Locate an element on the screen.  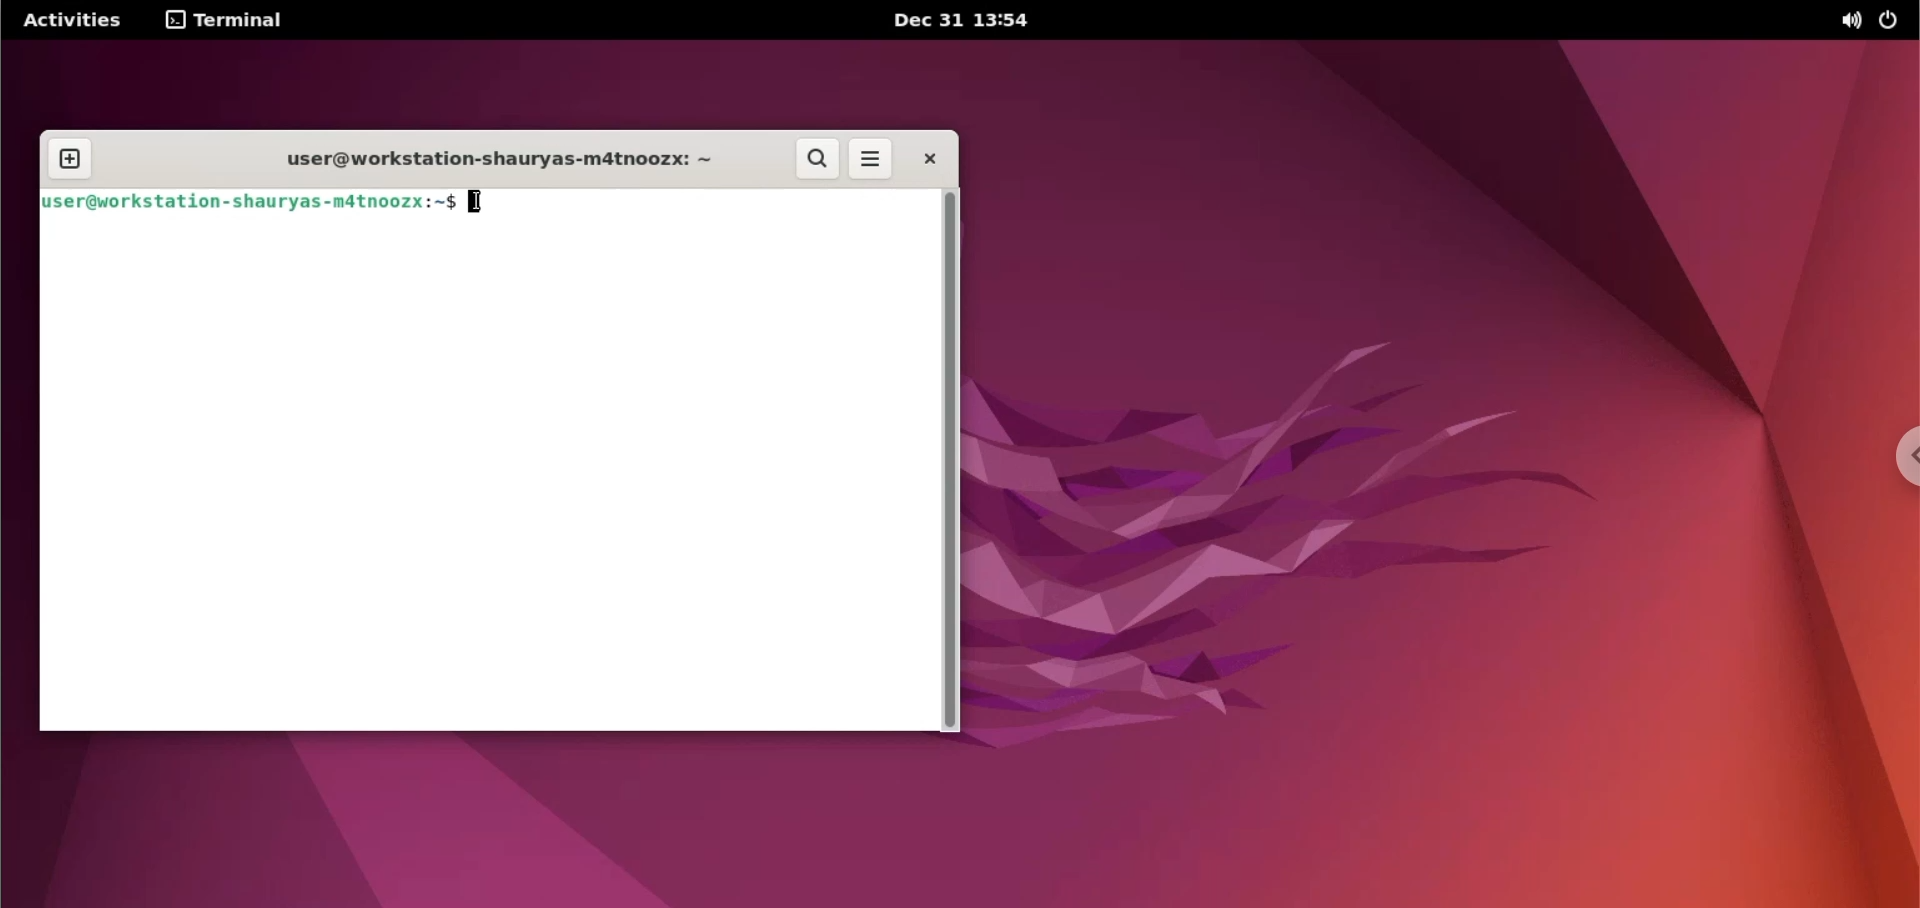
user@workstation-shauryas-m4tnoozx: ~ is located at coordinates (501, 164).